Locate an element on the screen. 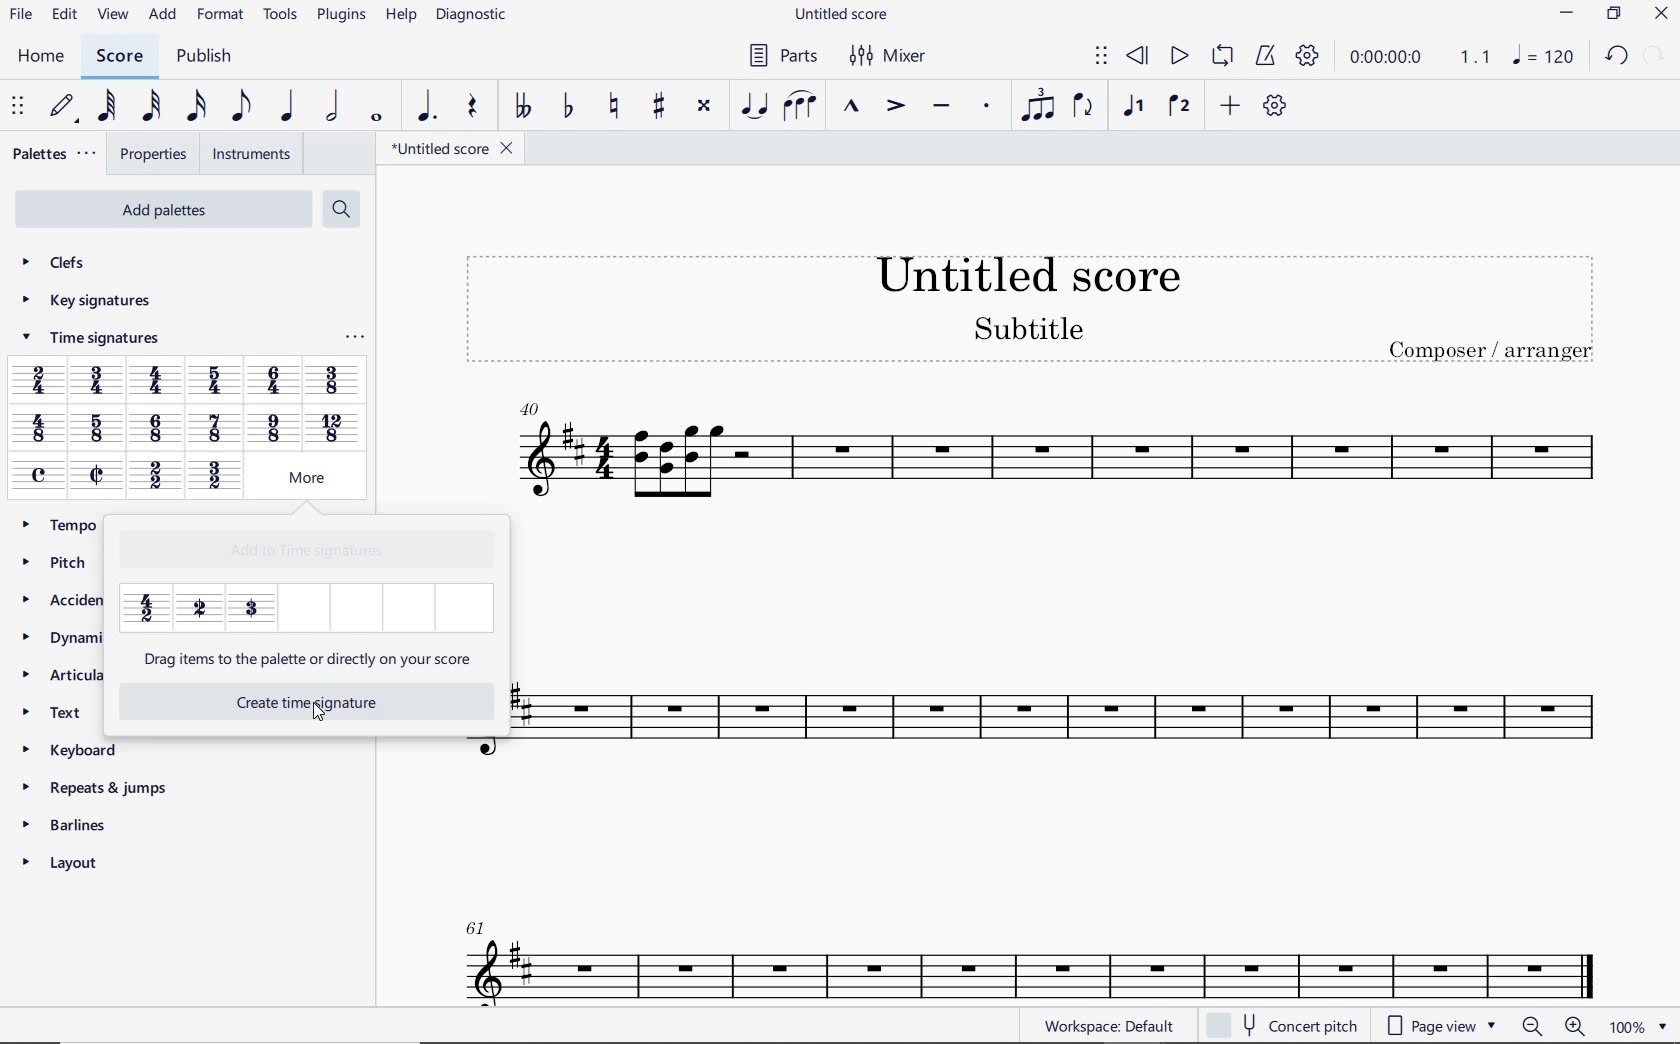  HOME is located at coordinates (42, 57).